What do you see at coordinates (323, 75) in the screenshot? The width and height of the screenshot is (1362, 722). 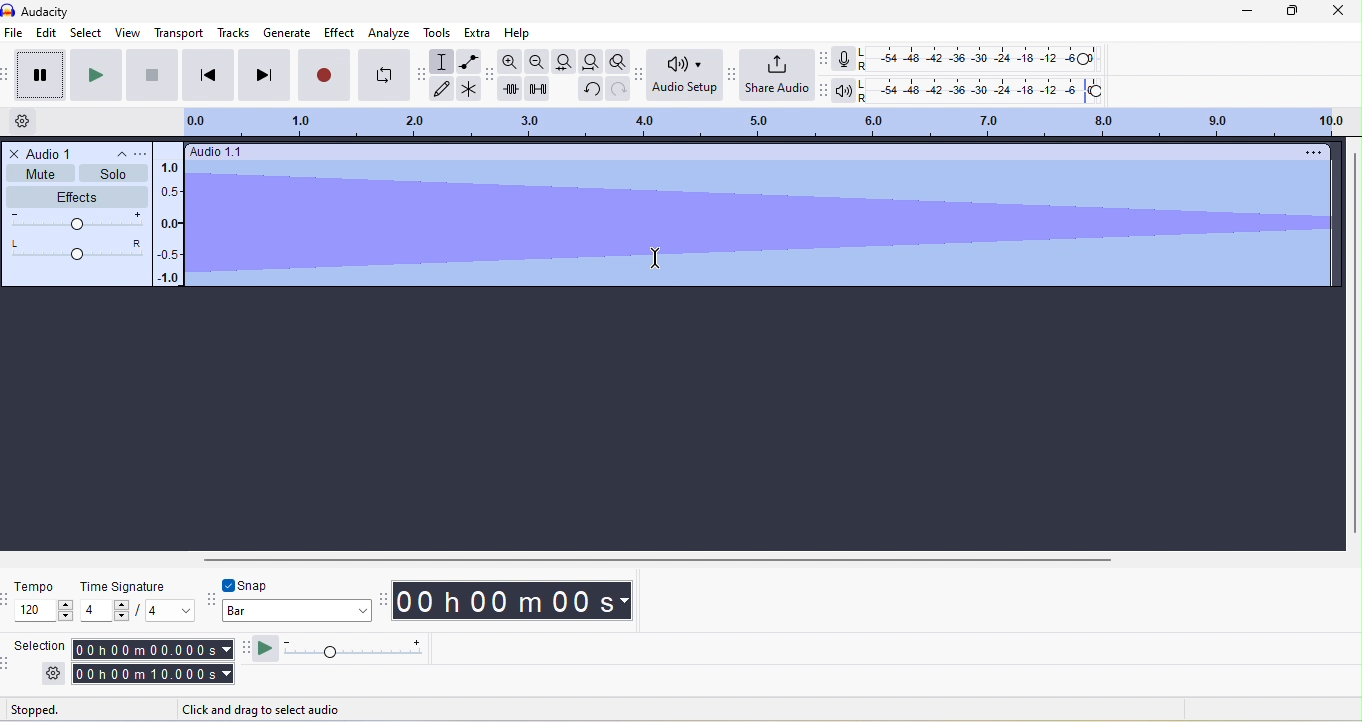 I see `record` at bounding box center [323, 75].